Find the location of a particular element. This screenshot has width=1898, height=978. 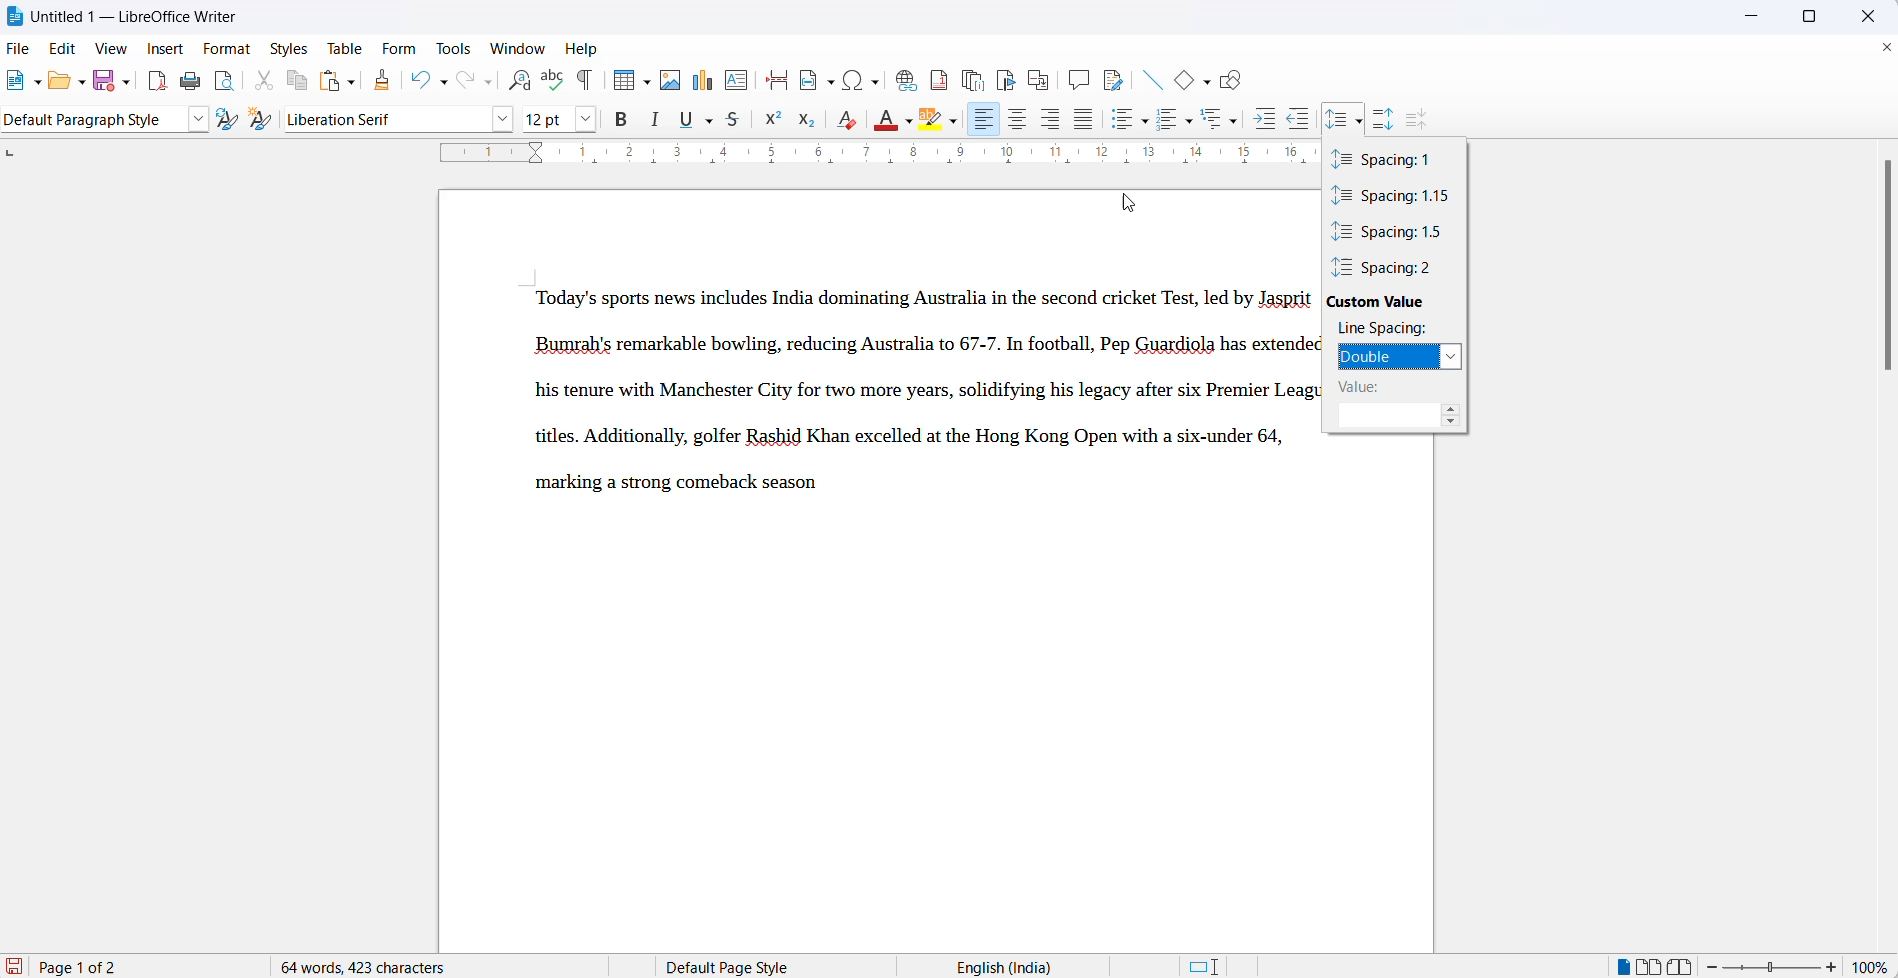

insert bookmark is located at coordinates (1004, 77).